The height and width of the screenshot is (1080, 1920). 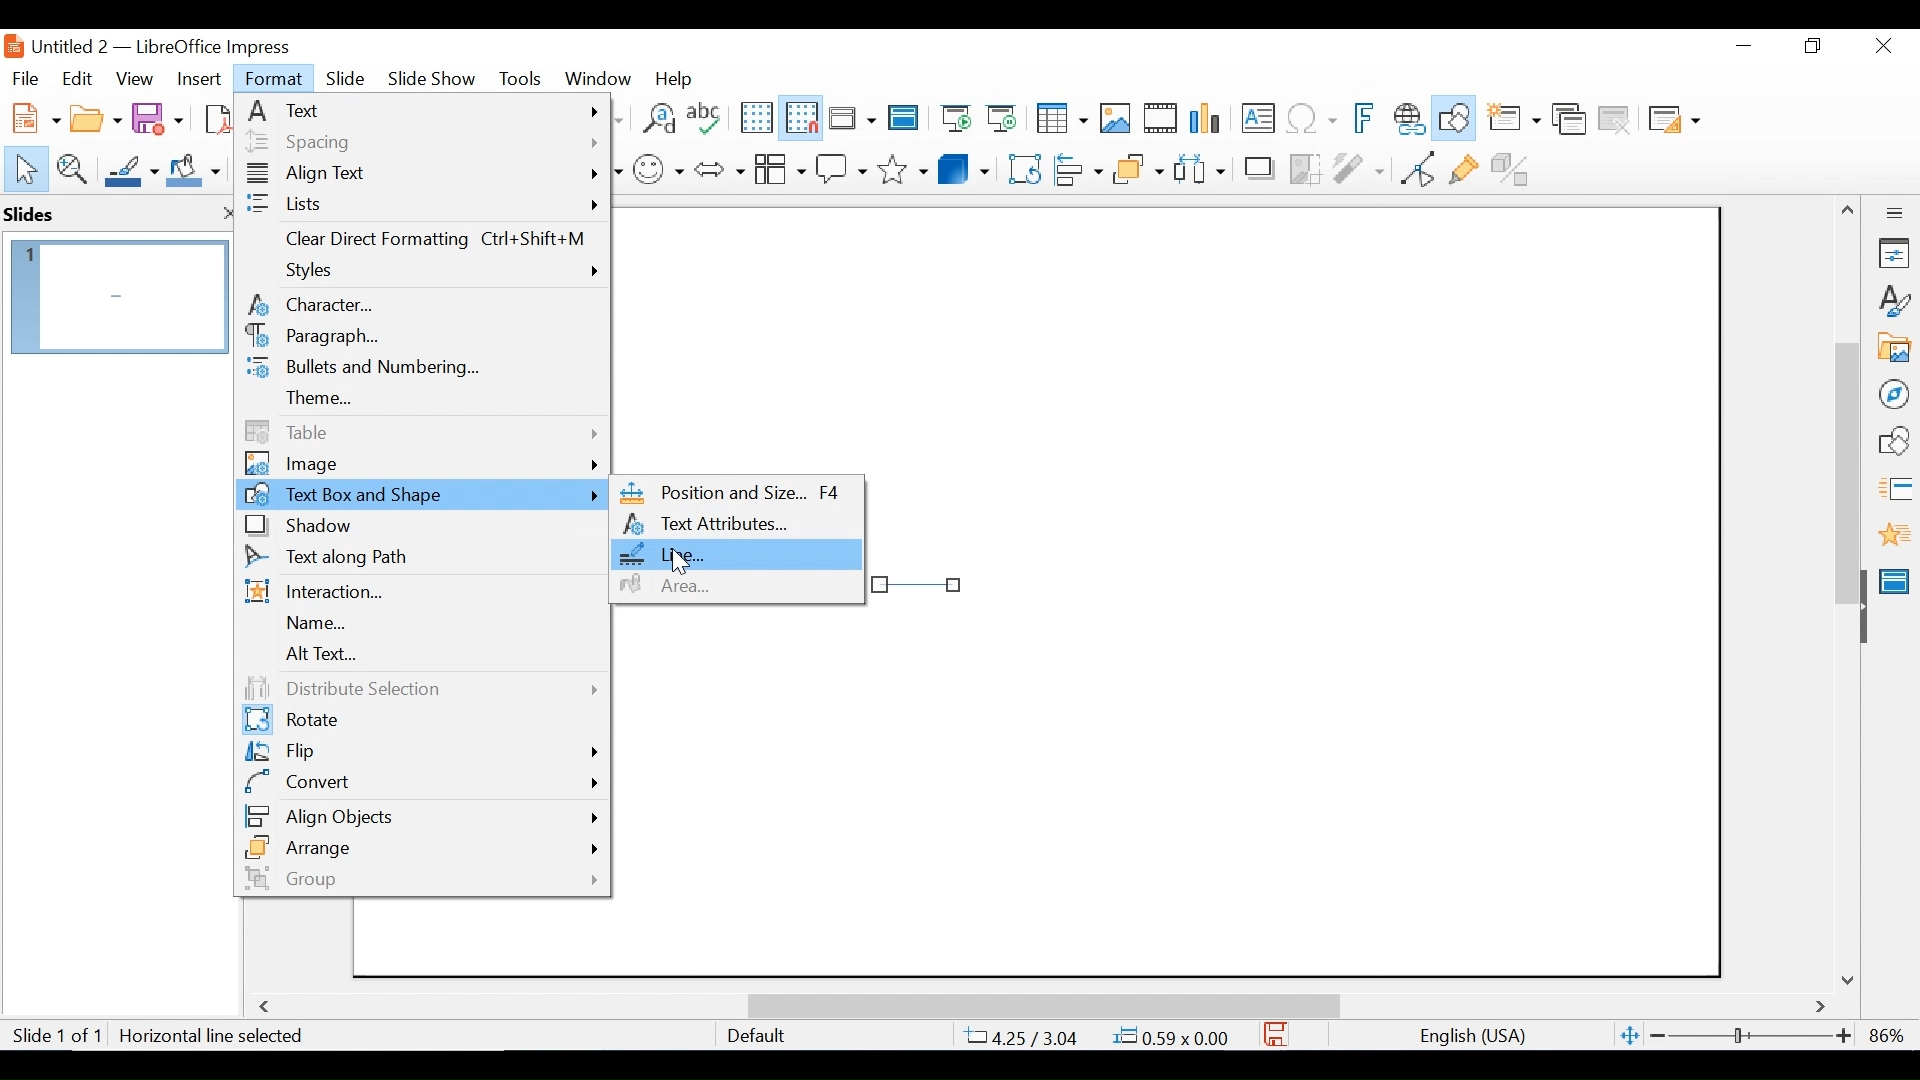 I want to click on New, so click(x=32, y=116).